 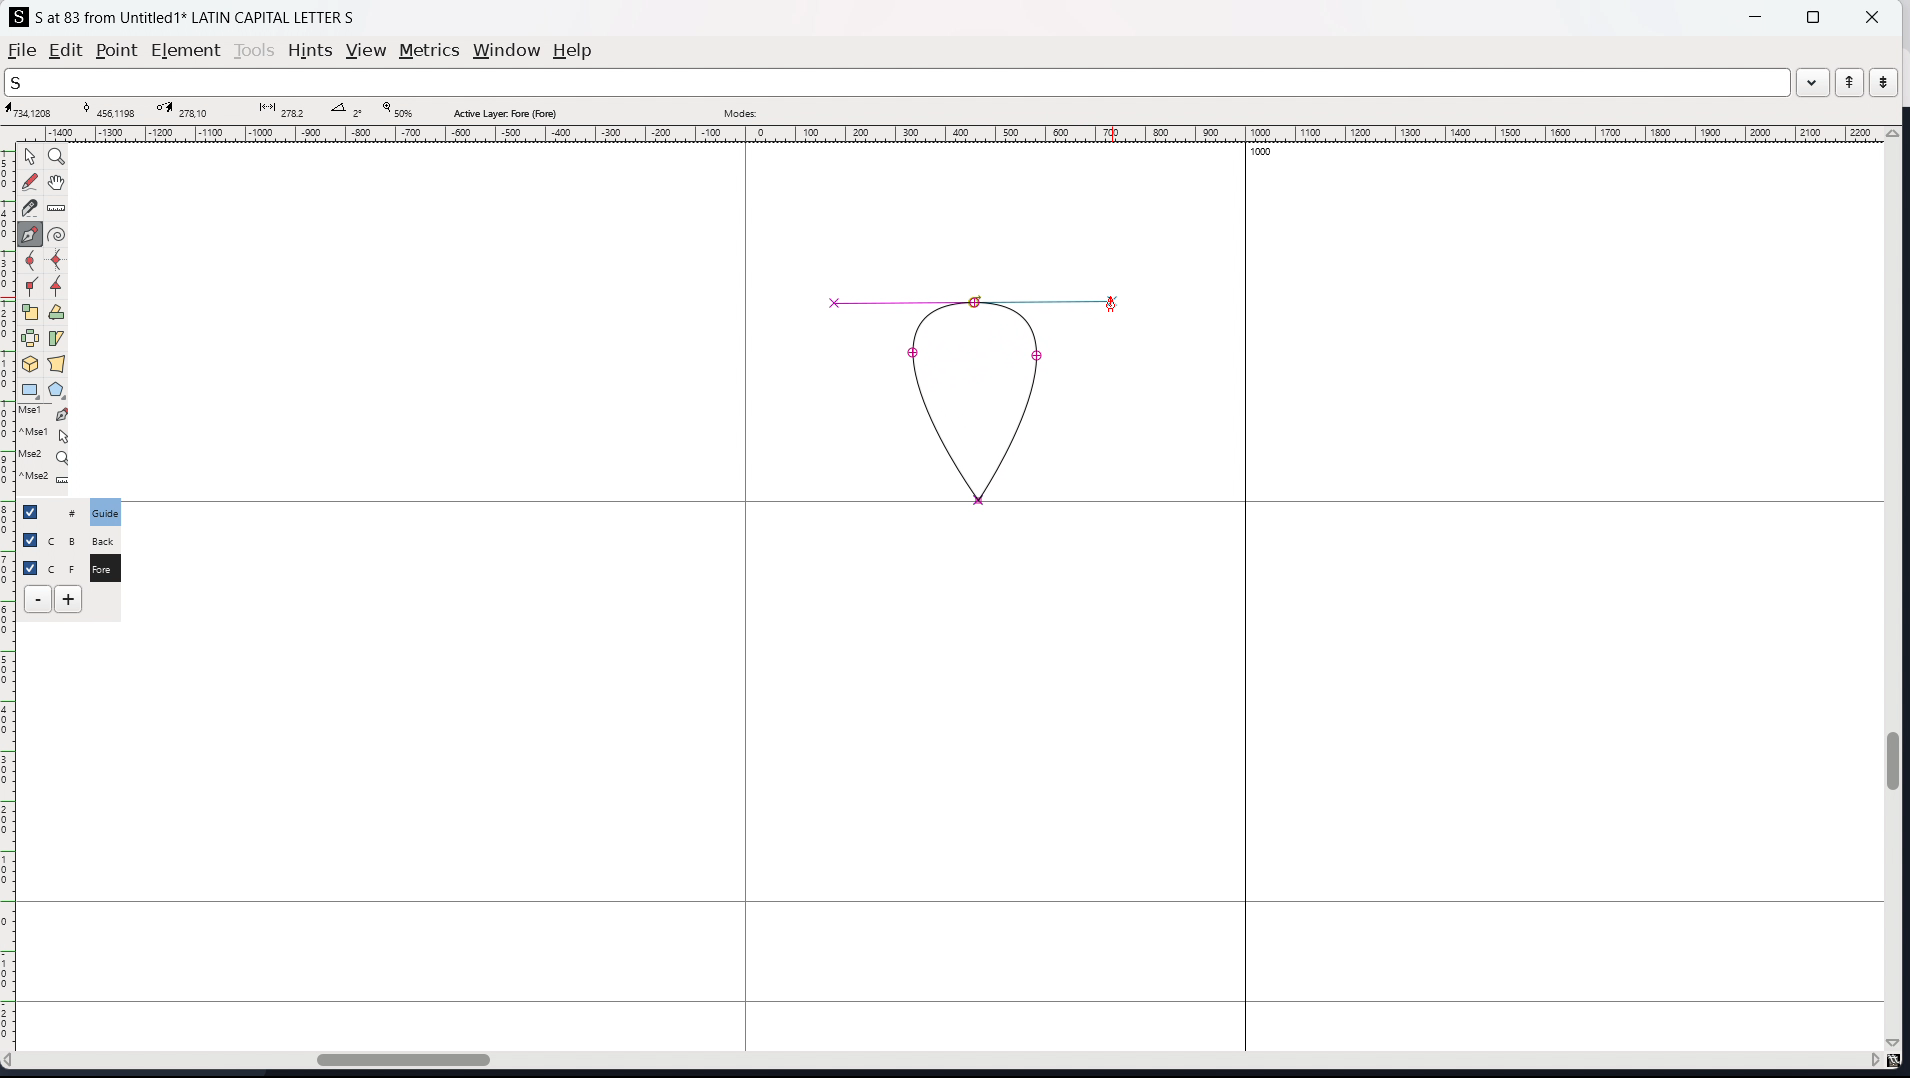 I want to click on window, so click(x=506, y=51).